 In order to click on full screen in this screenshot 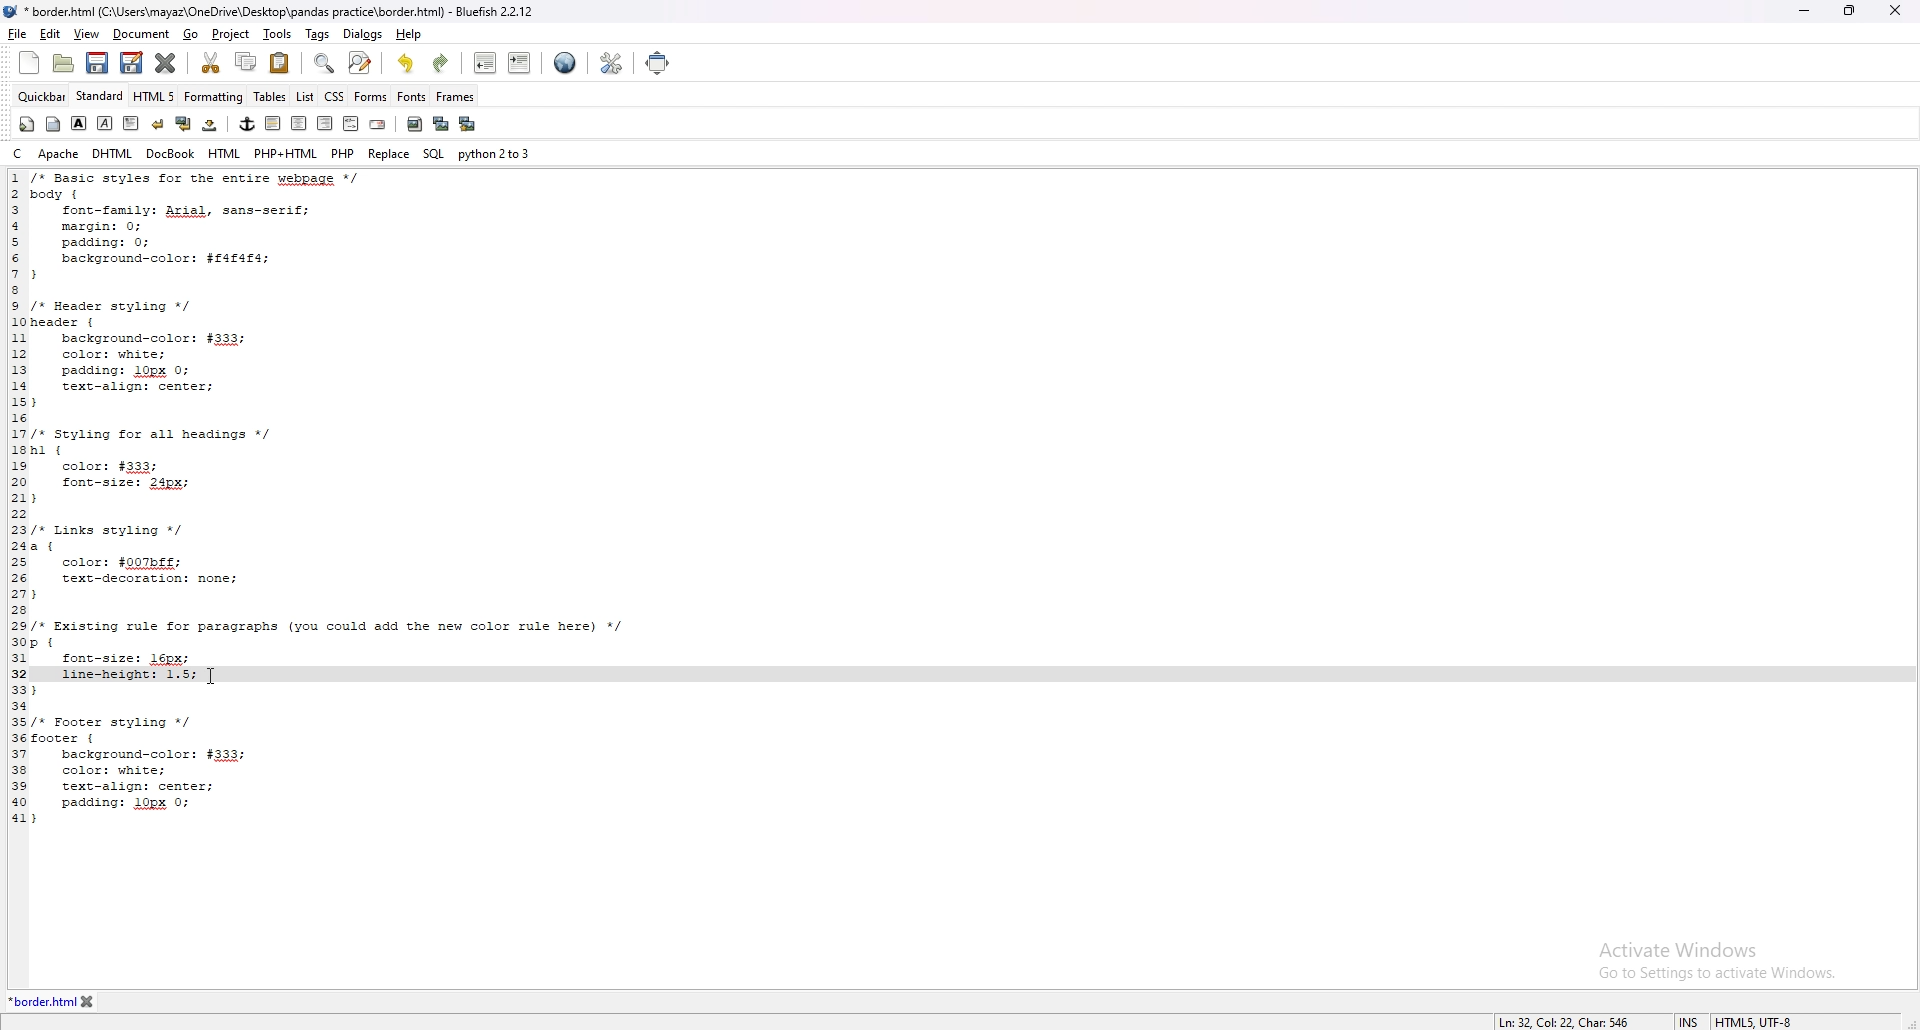, I will do `click(667, 63)`.